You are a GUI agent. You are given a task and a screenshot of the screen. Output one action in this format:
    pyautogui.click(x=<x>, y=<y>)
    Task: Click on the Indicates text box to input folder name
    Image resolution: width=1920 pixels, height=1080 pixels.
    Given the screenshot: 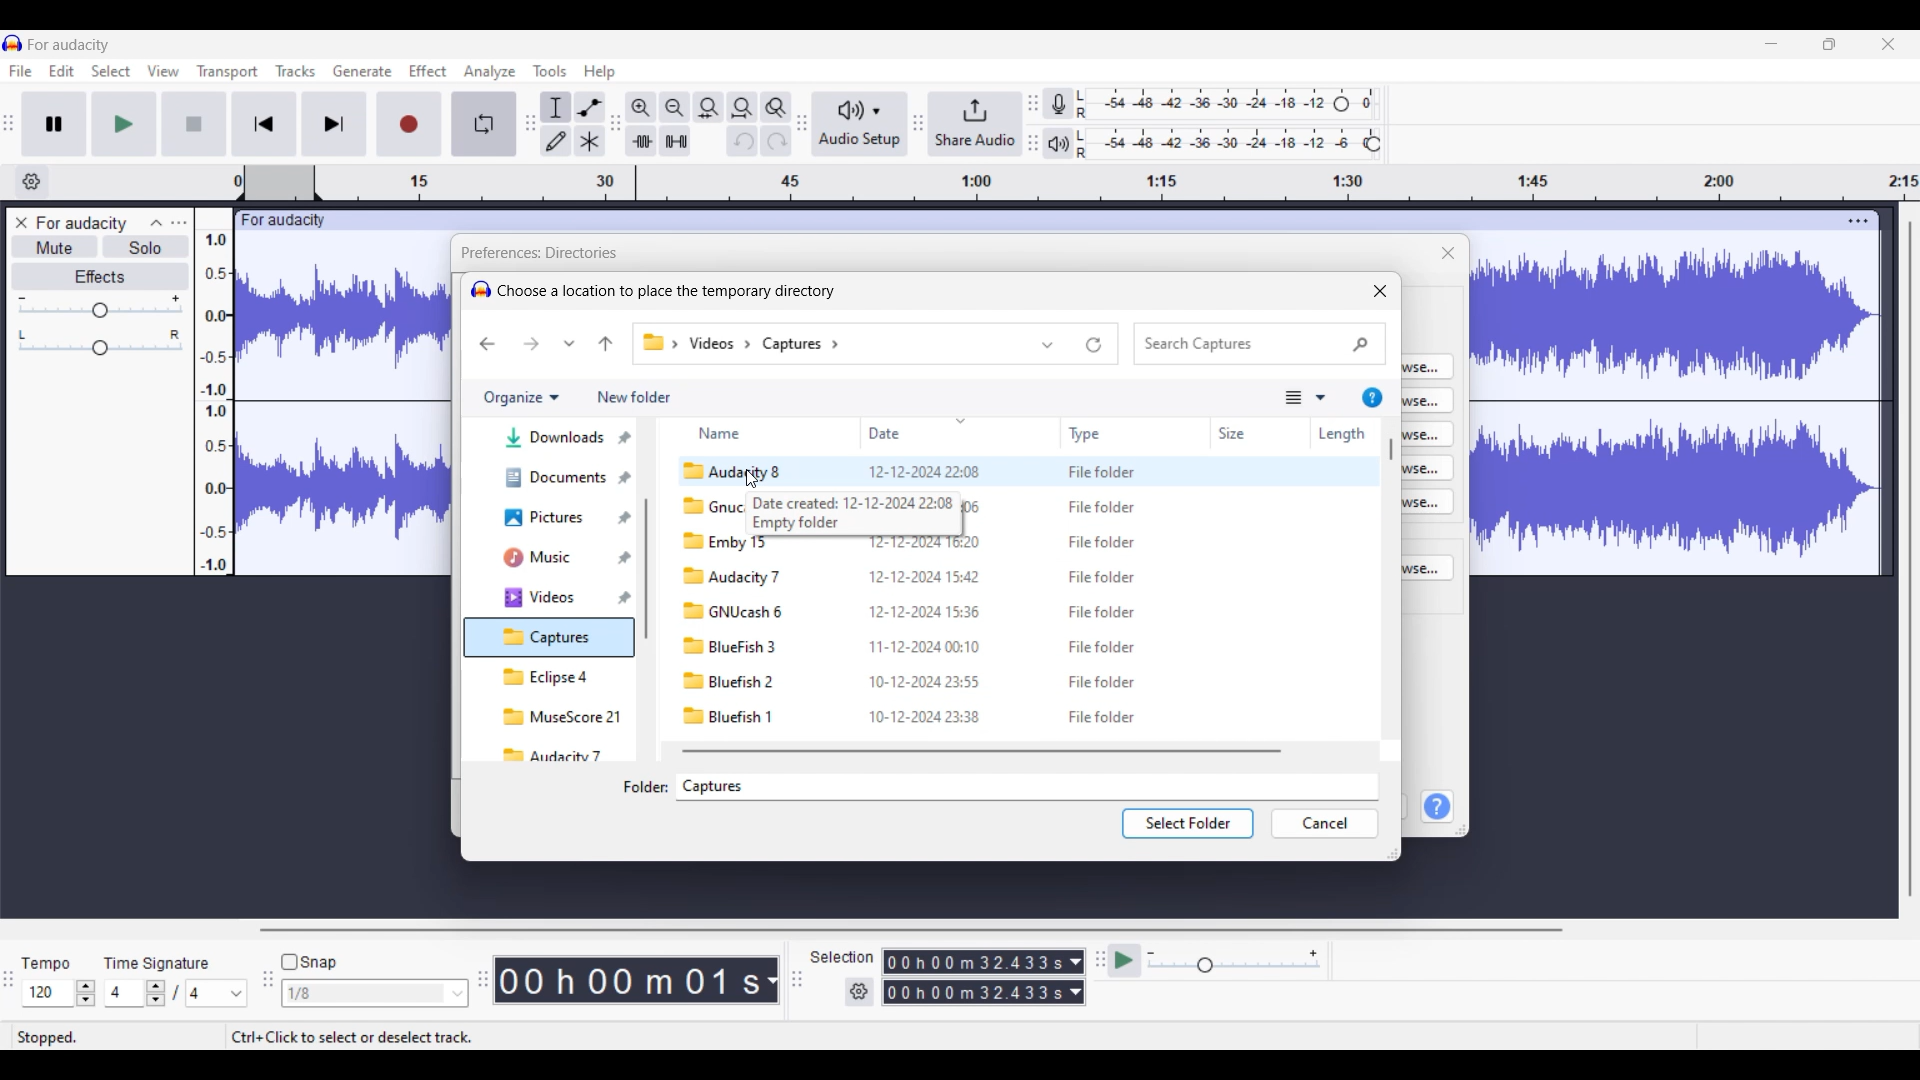 What is the action you would take?
    pyautogui.click(x=645, y=786)
    